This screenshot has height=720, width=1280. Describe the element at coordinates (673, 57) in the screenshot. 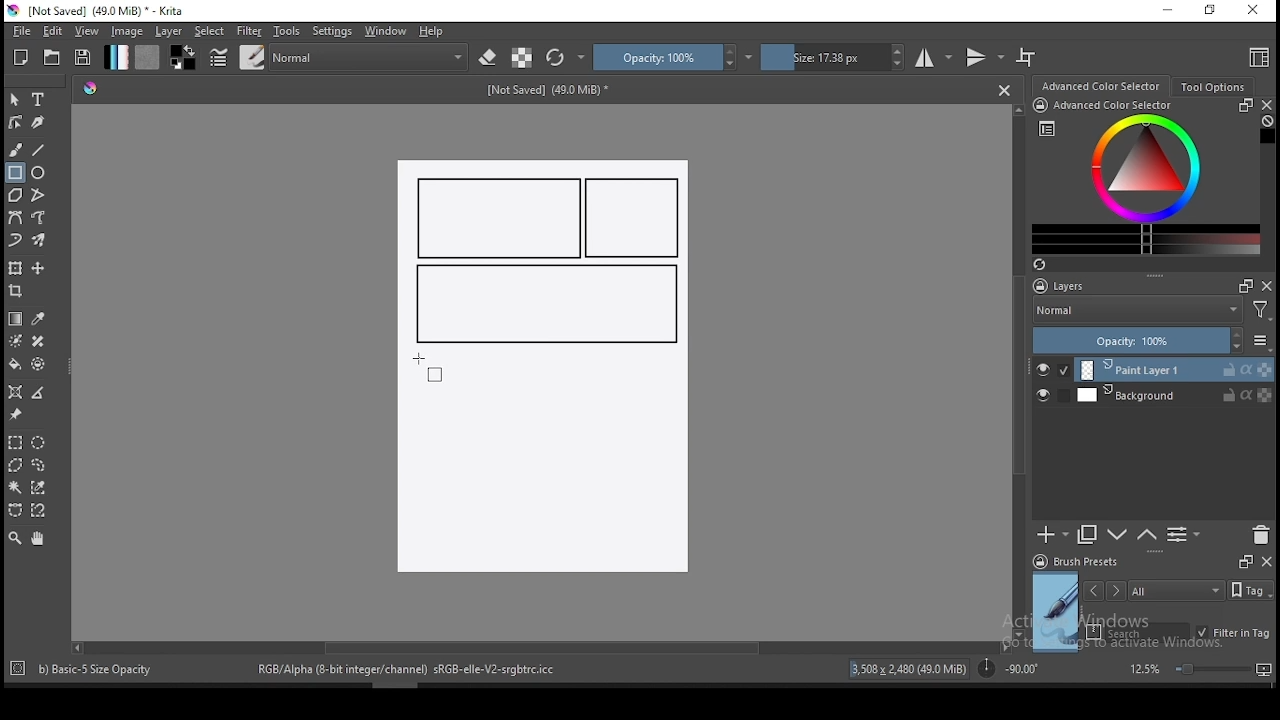

I see `opacity` at that location.